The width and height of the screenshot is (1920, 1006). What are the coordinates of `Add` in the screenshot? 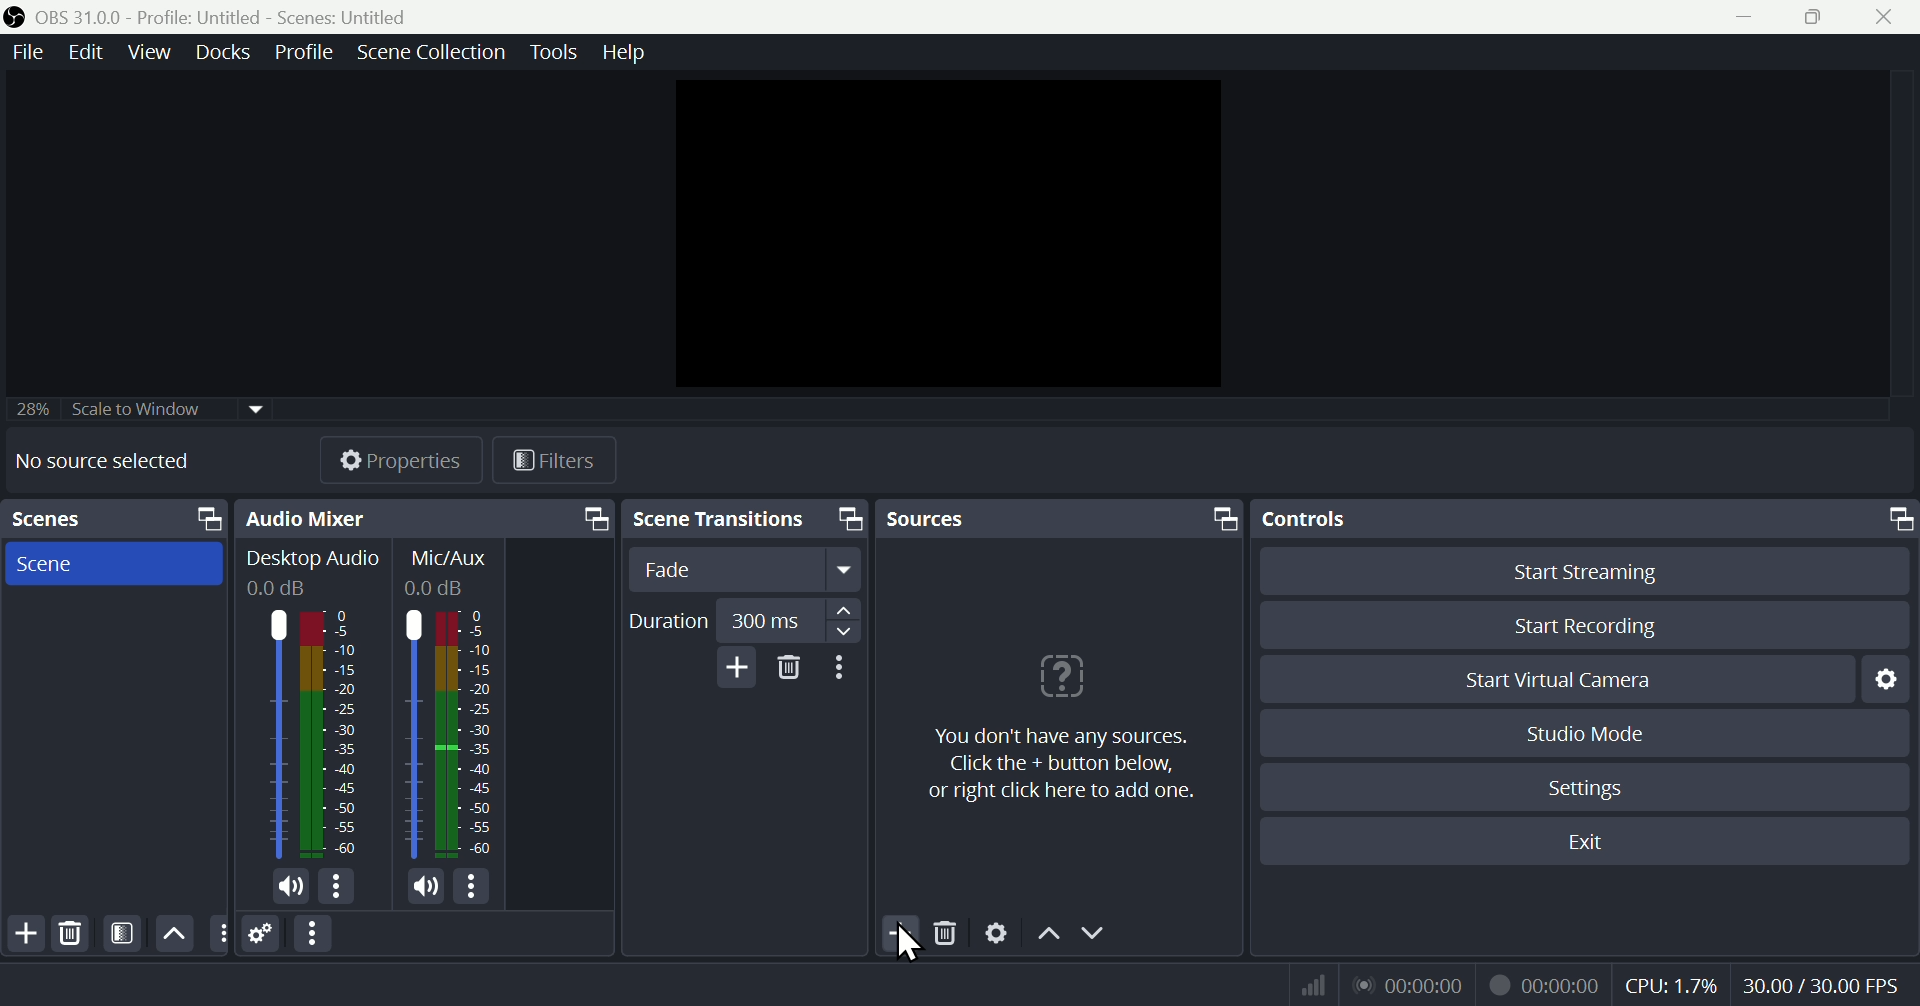 It's located at (903, 935).